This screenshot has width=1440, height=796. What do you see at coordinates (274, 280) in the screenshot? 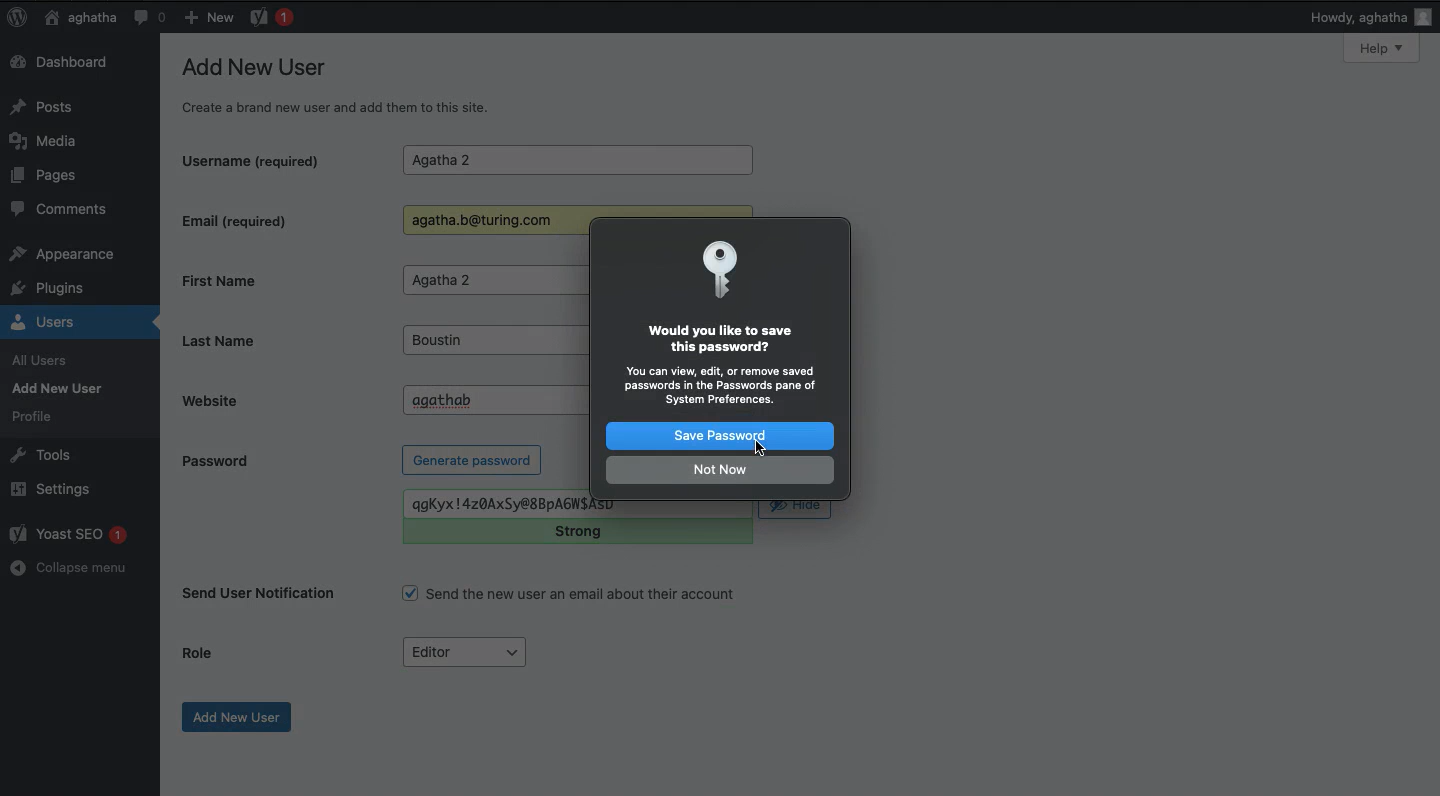
I see `First Name` at bounding box center [274, 280].